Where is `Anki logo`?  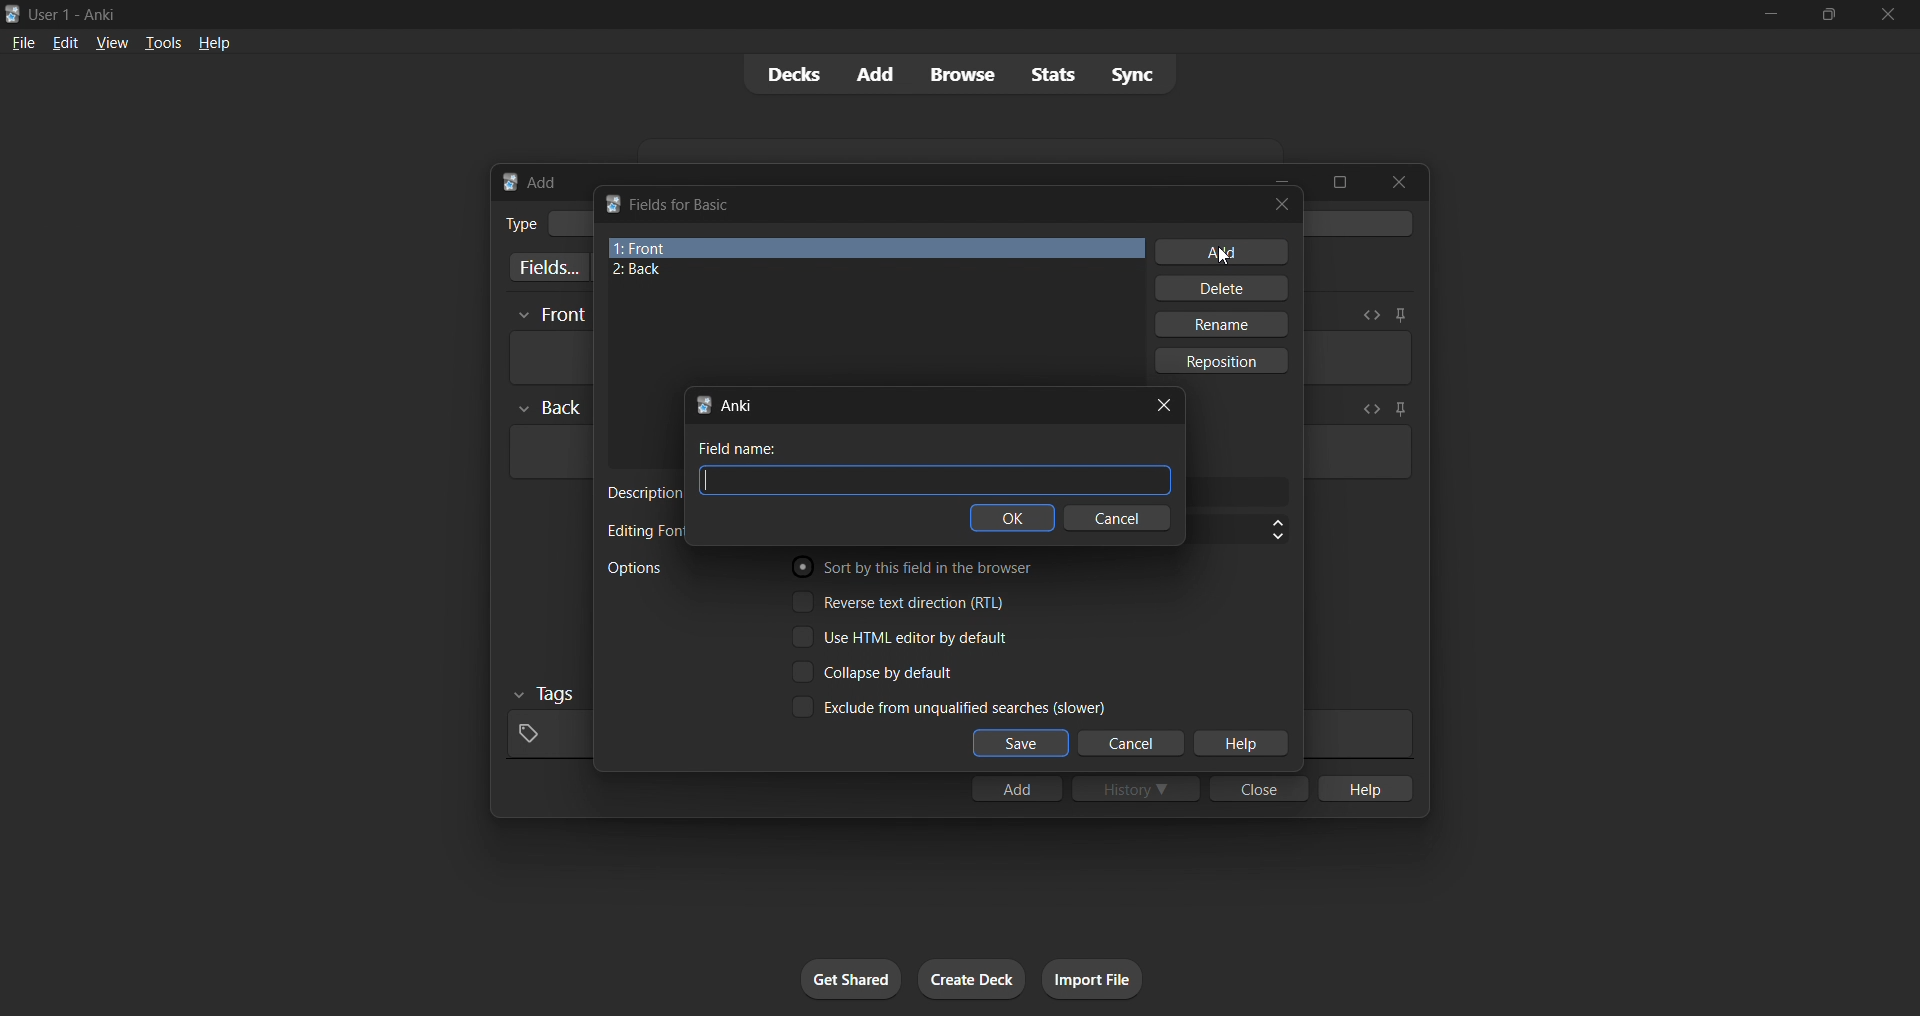 Anki logo is located at coordinates (612, 203).